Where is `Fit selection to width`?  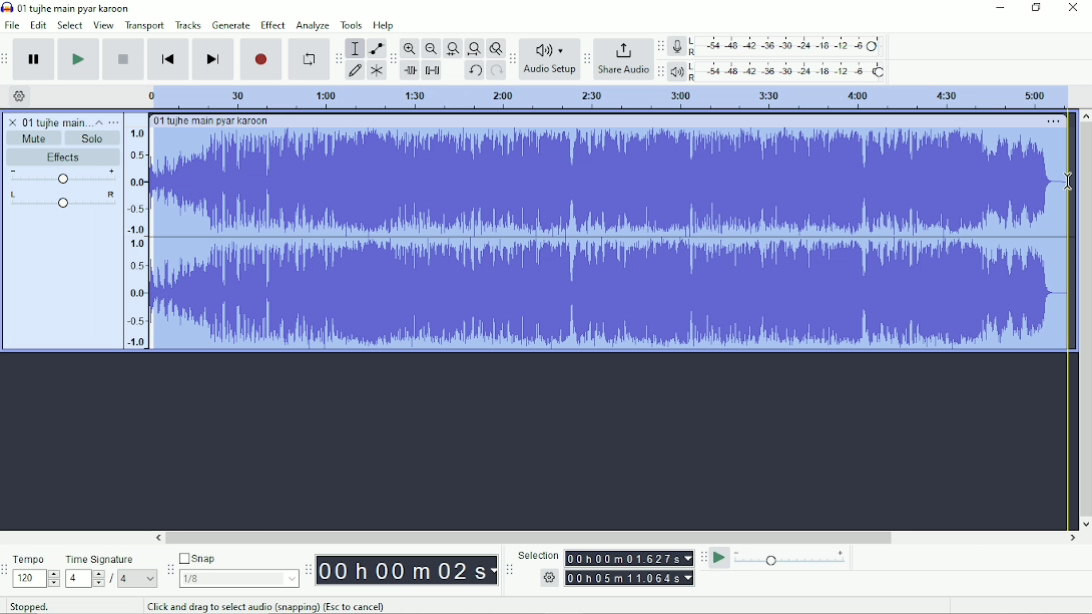
Fit selection to width is located at coordinates (452, 48).